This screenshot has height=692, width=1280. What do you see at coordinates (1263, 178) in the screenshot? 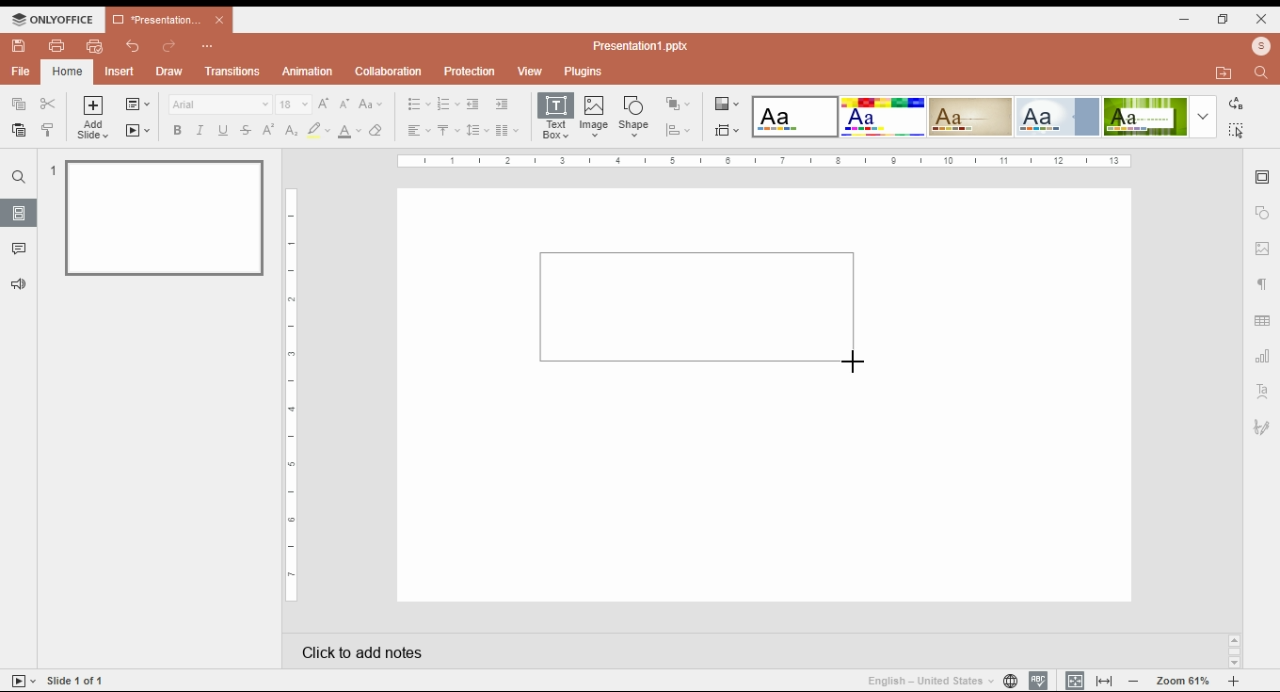
I see `slide settings` at bounding box center [1263, 178].